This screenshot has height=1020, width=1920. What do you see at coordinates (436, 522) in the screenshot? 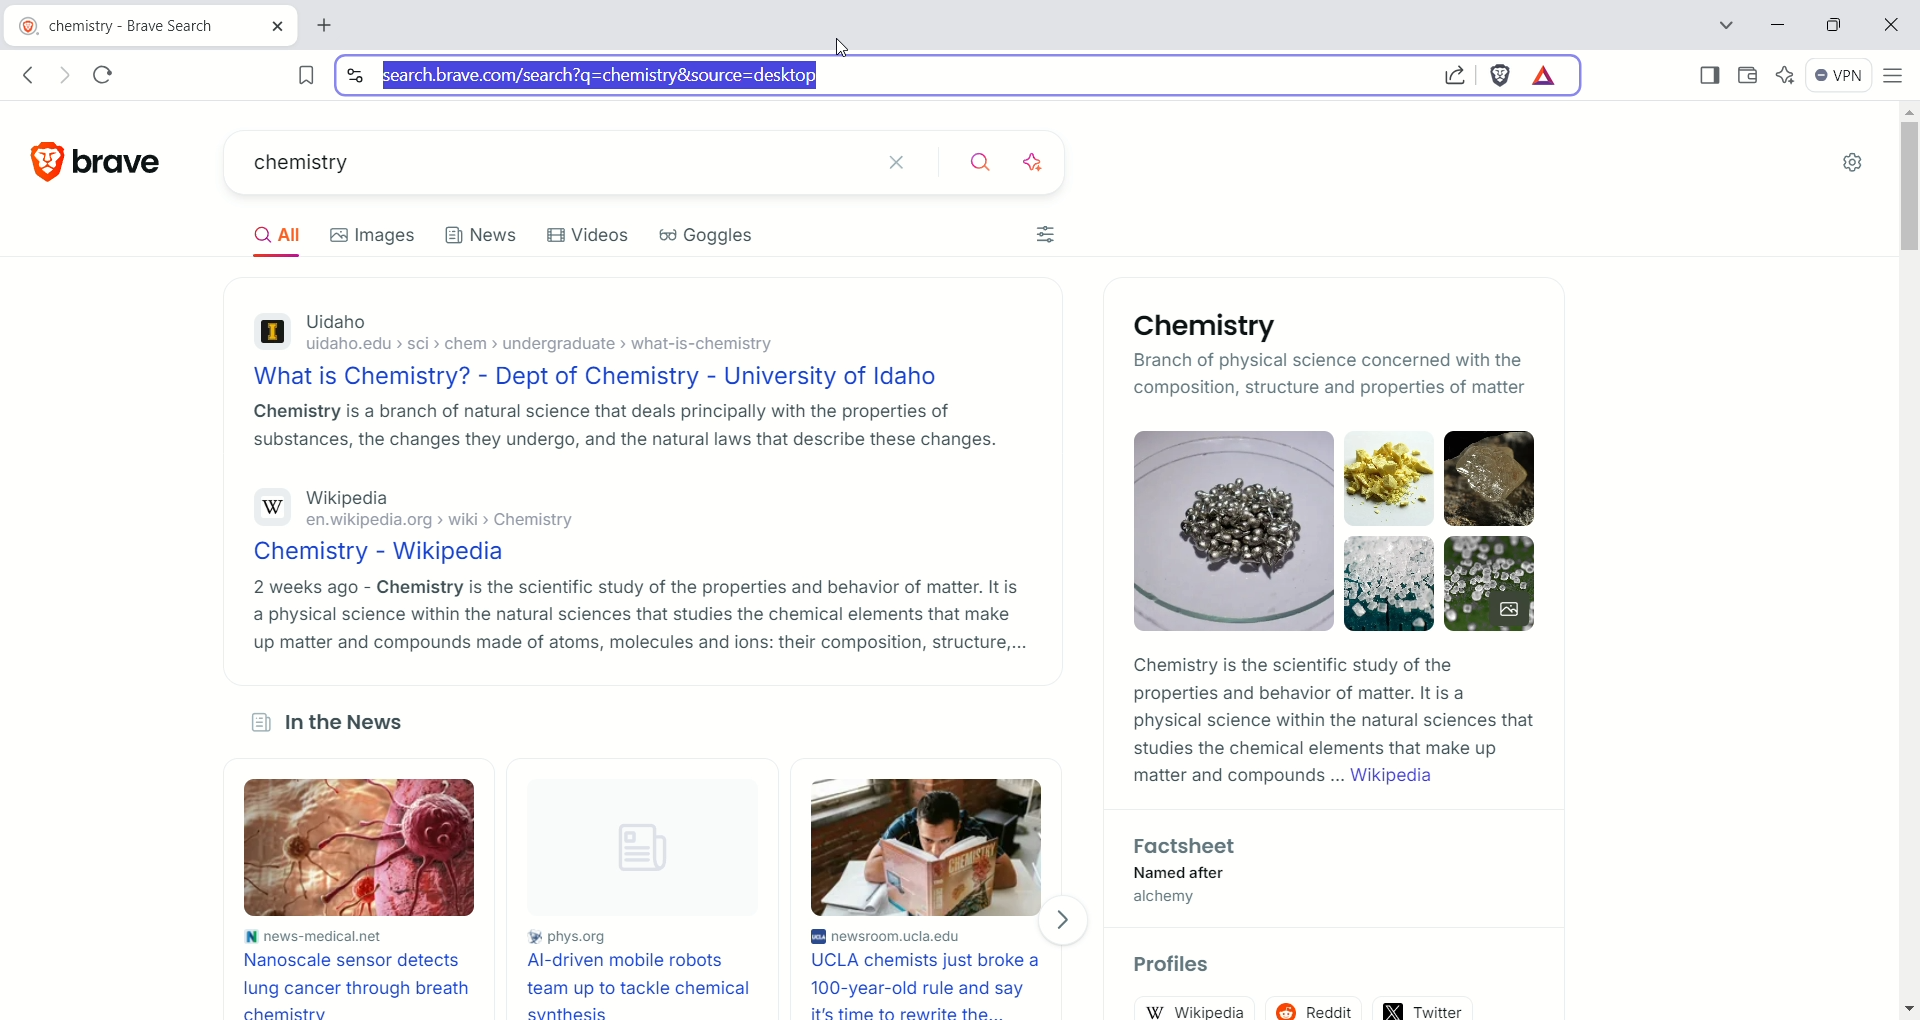
I see `en.wikipedia.org > wiki > Chemistry` at bounding box center [436, 522].